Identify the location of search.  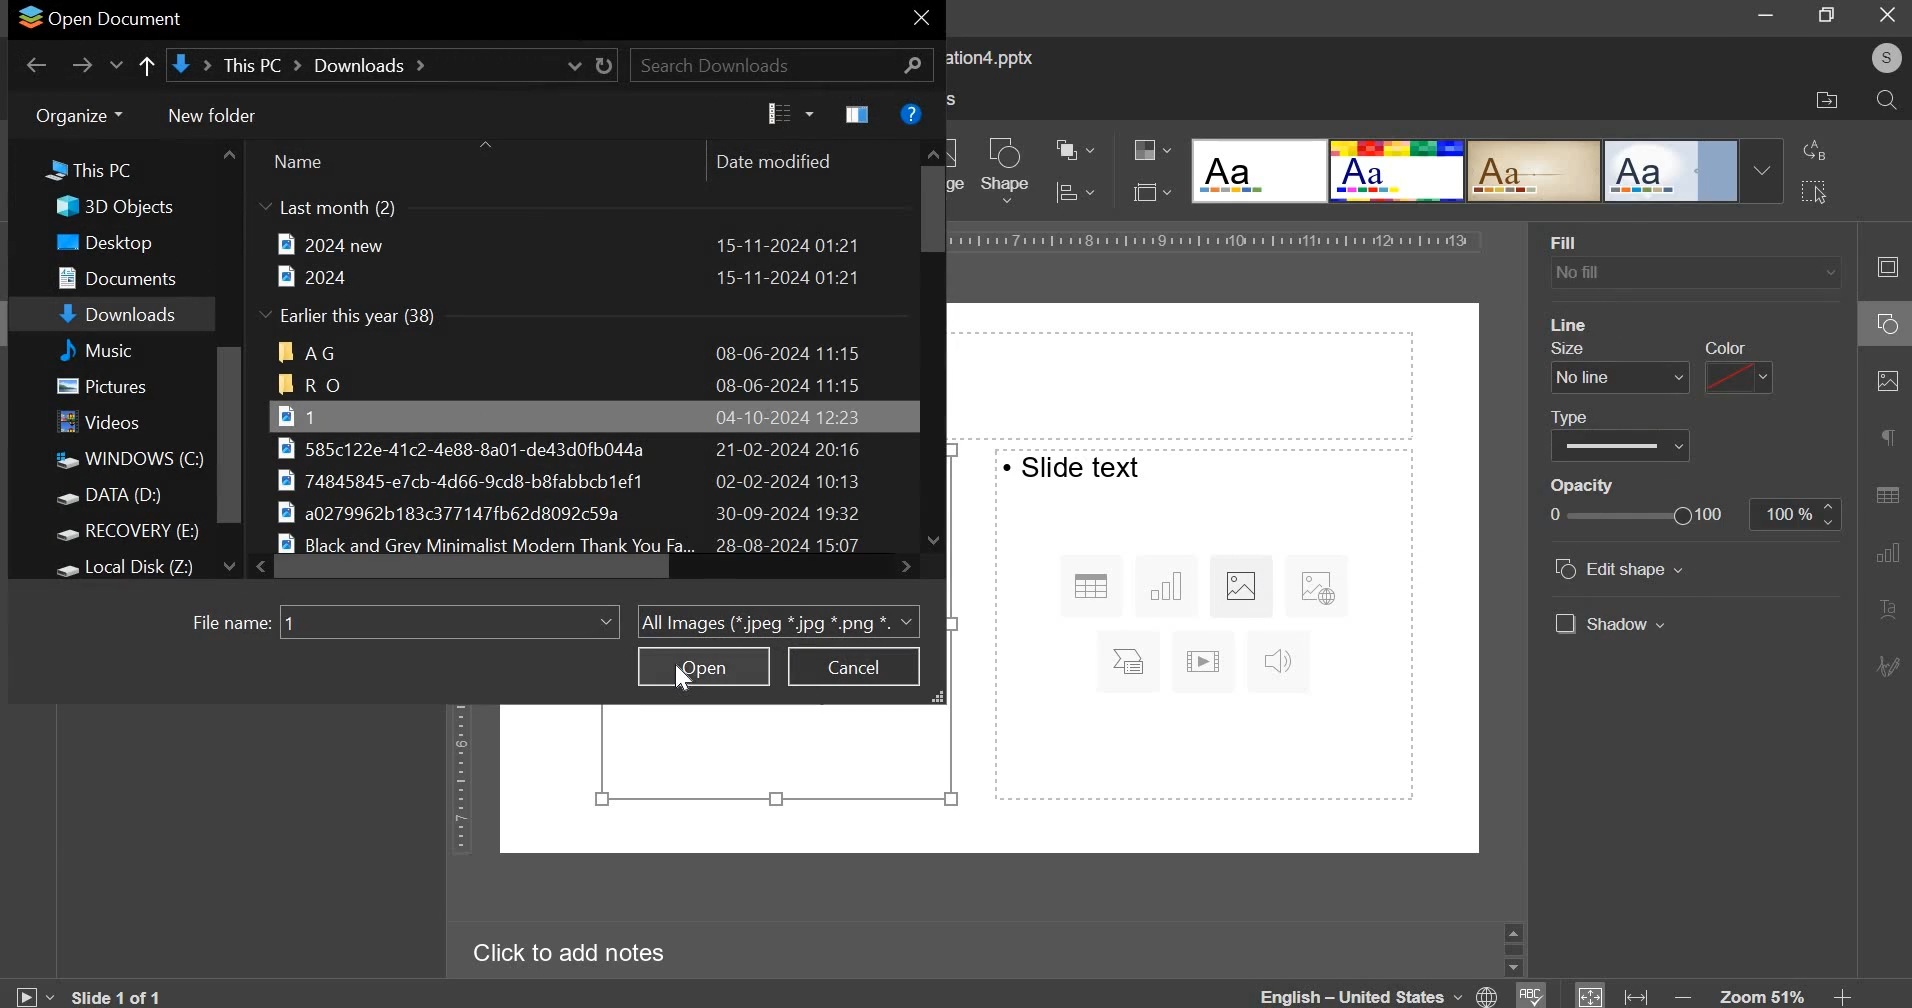
(782, 64).